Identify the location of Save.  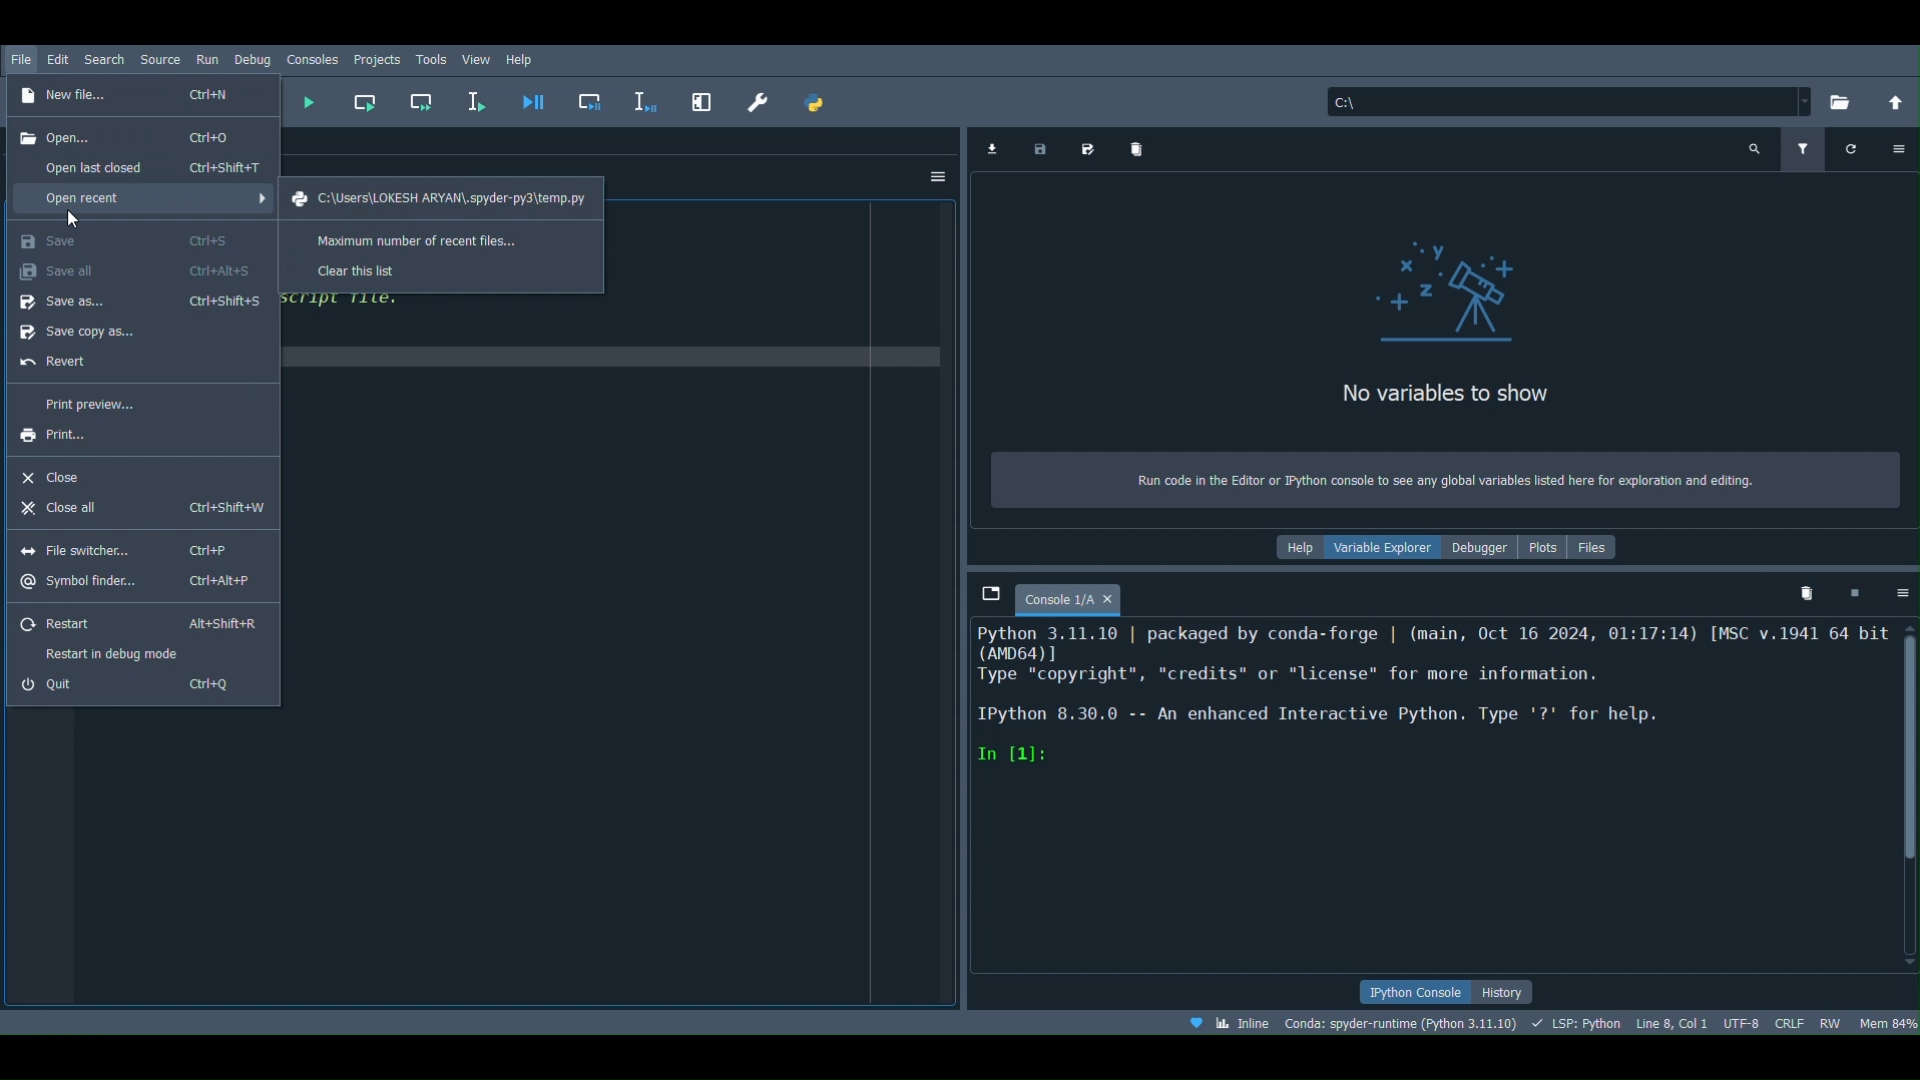
(138, 238).